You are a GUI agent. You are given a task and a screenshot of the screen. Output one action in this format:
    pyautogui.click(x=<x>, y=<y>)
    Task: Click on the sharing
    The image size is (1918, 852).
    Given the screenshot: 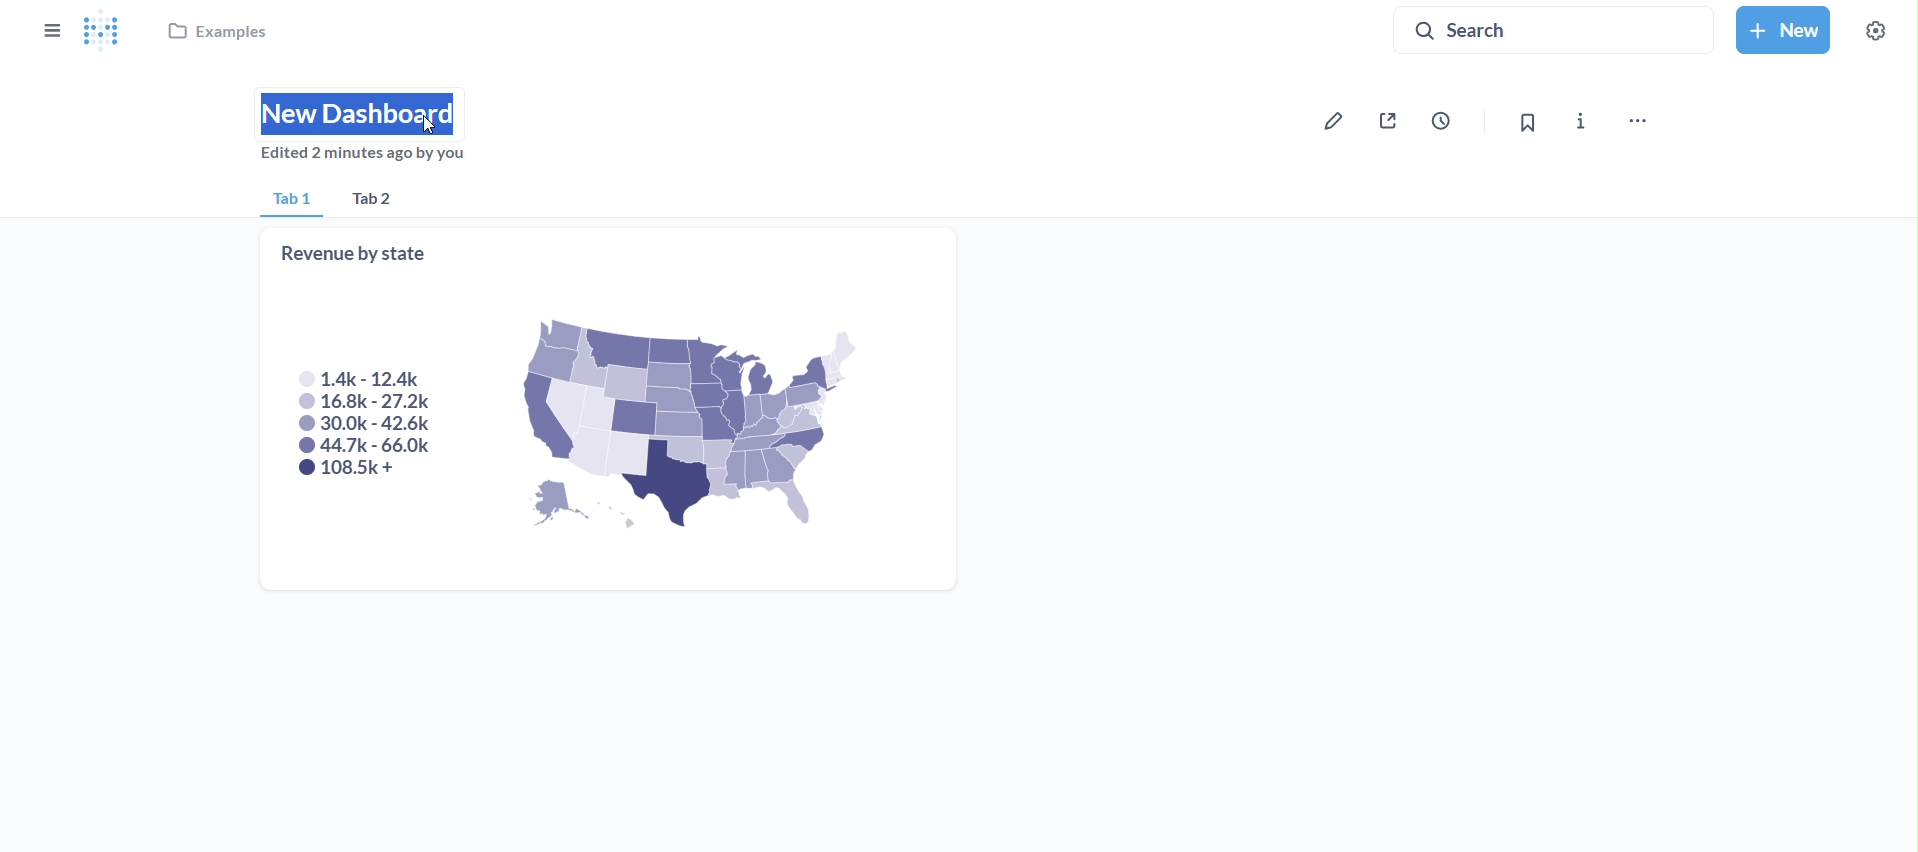 What is the action you would take?
    pyautogui.click(x=1393, y=121)
    